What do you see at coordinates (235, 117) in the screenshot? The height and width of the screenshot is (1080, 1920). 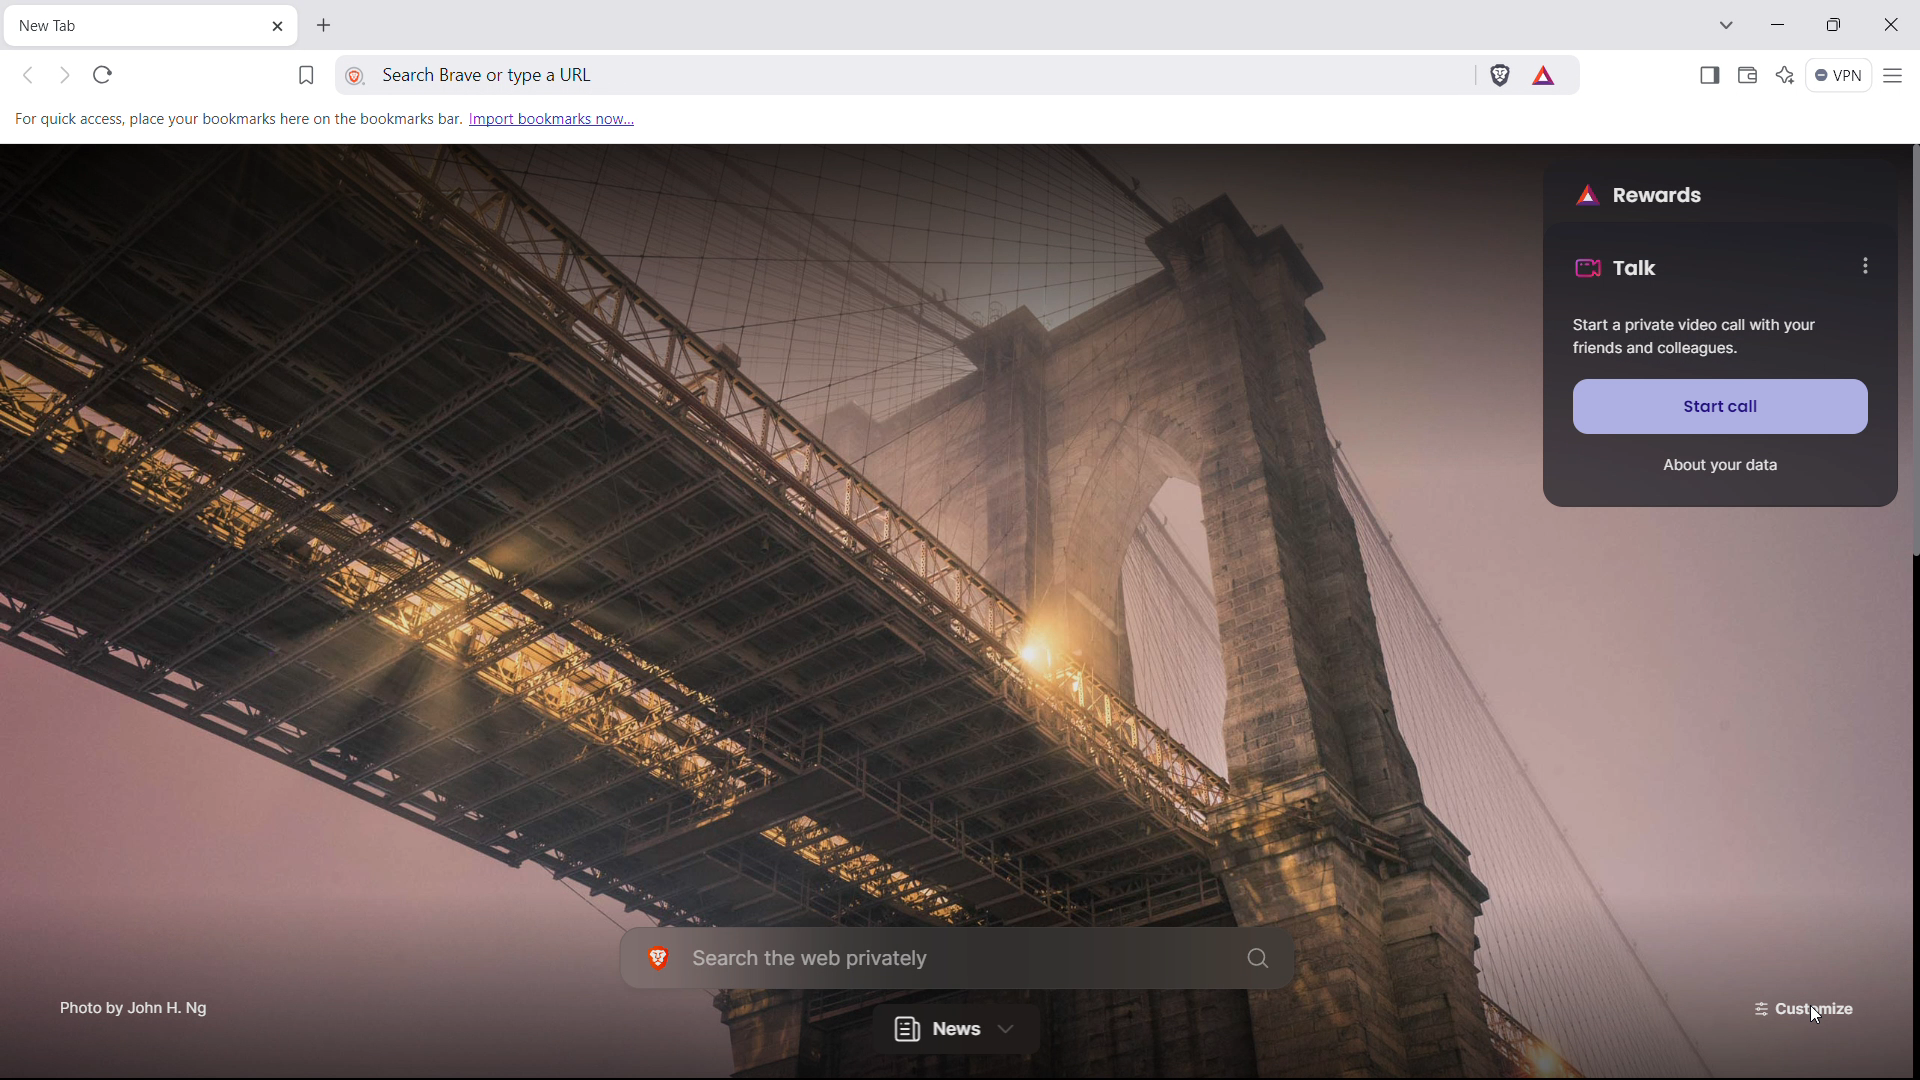 I see `For quick access, place your bookmarks here on the bookmarks bar.` at bounding box center [235, 117].